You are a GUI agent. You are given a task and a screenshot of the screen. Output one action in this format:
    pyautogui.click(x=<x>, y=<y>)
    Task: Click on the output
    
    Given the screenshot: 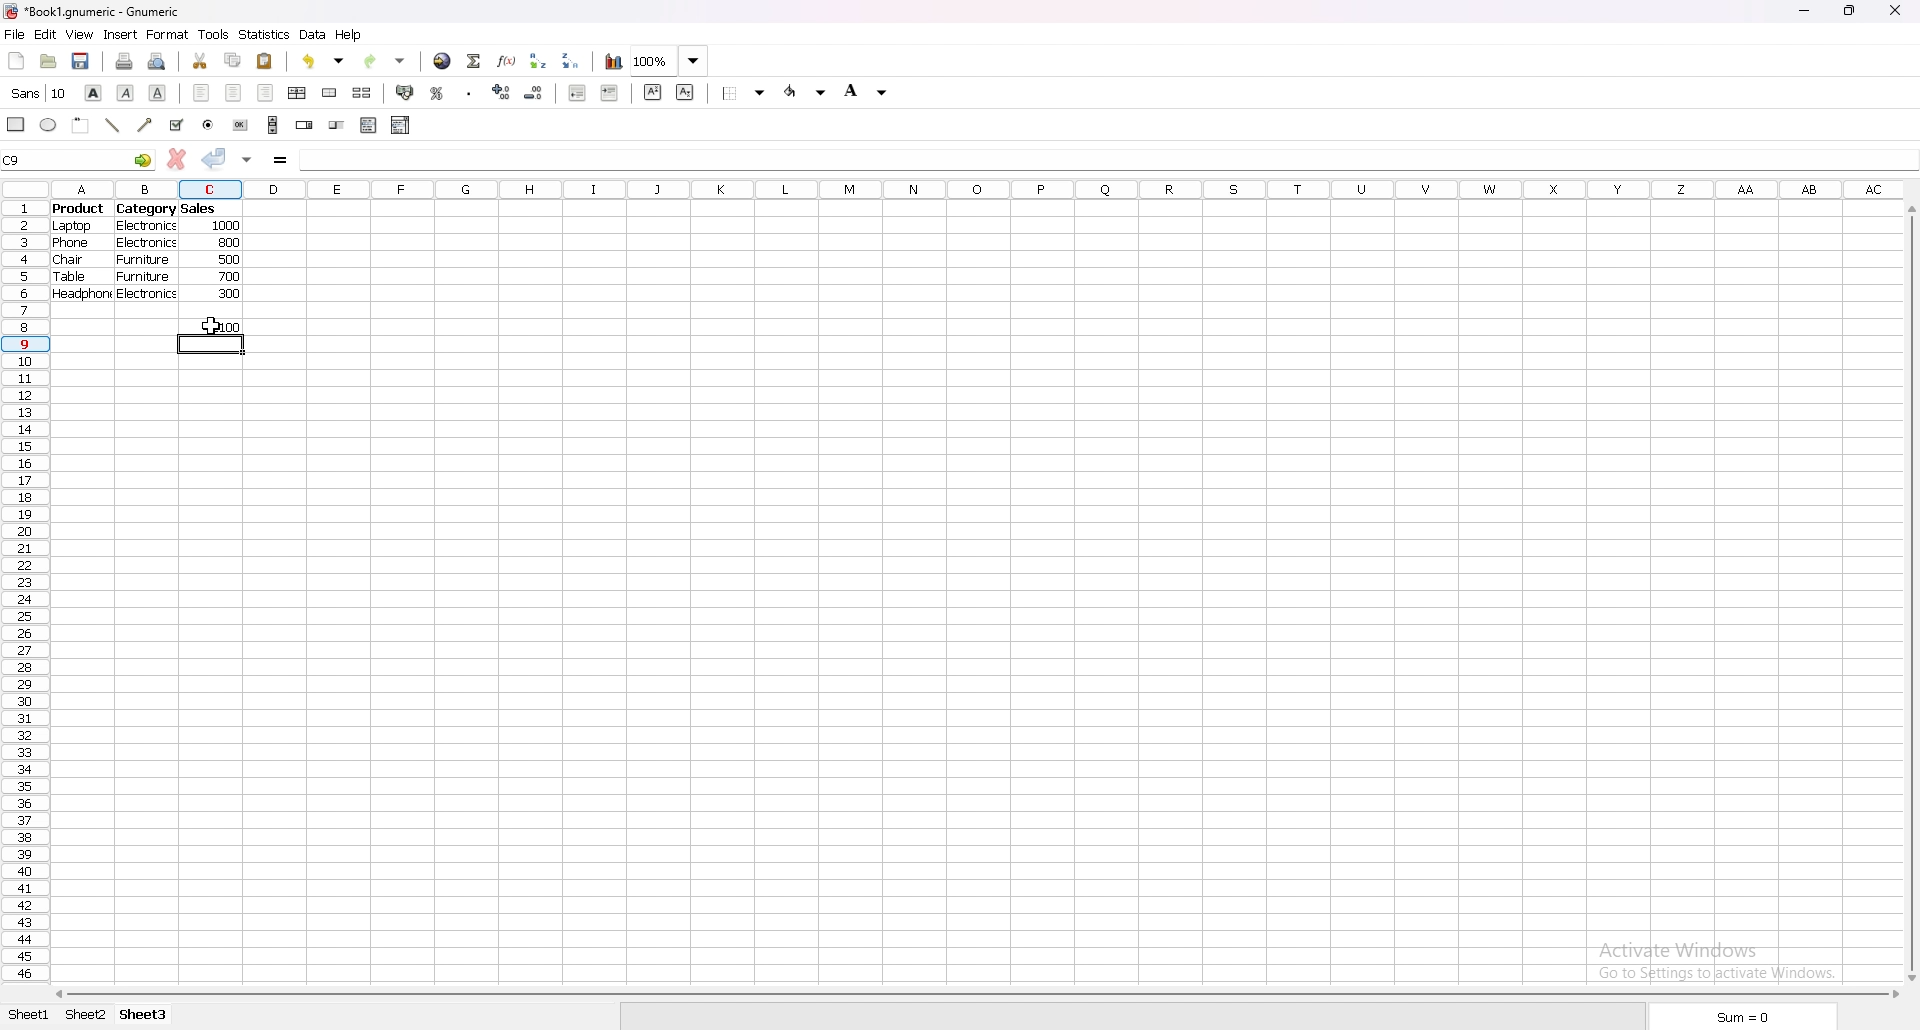 What is the action you would take?
    pyautogui.click(x=210, y=326)
    